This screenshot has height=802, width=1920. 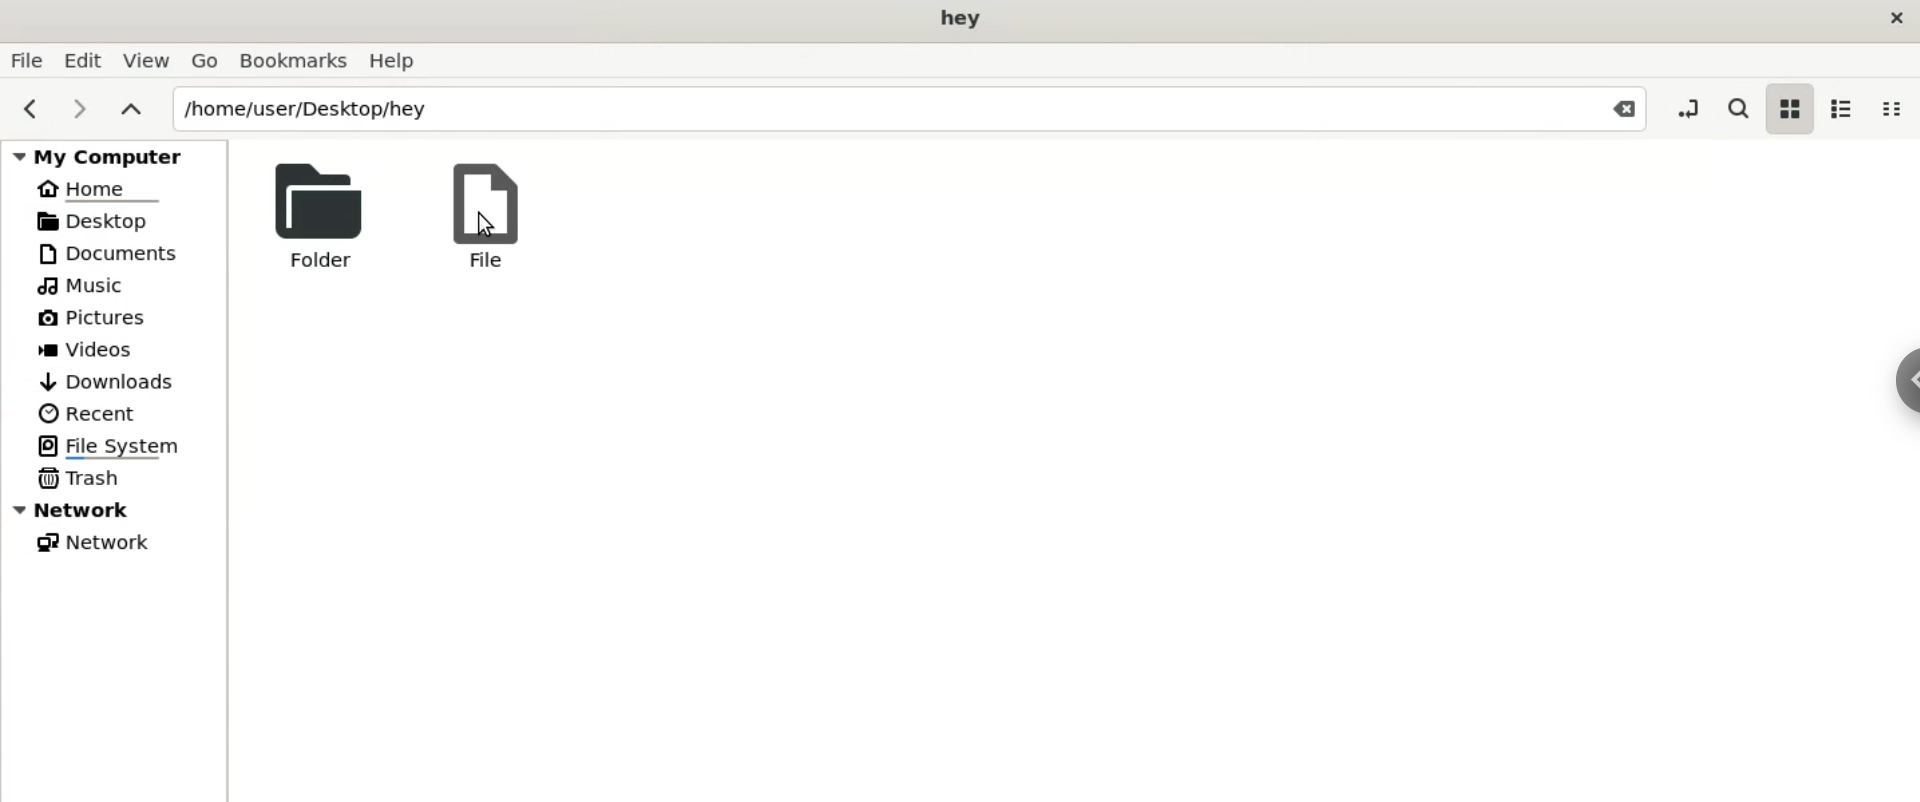 What do you see at coordinates (106, 382) in the screenshot?
I see `downloads` at bounding box center [106, 382].